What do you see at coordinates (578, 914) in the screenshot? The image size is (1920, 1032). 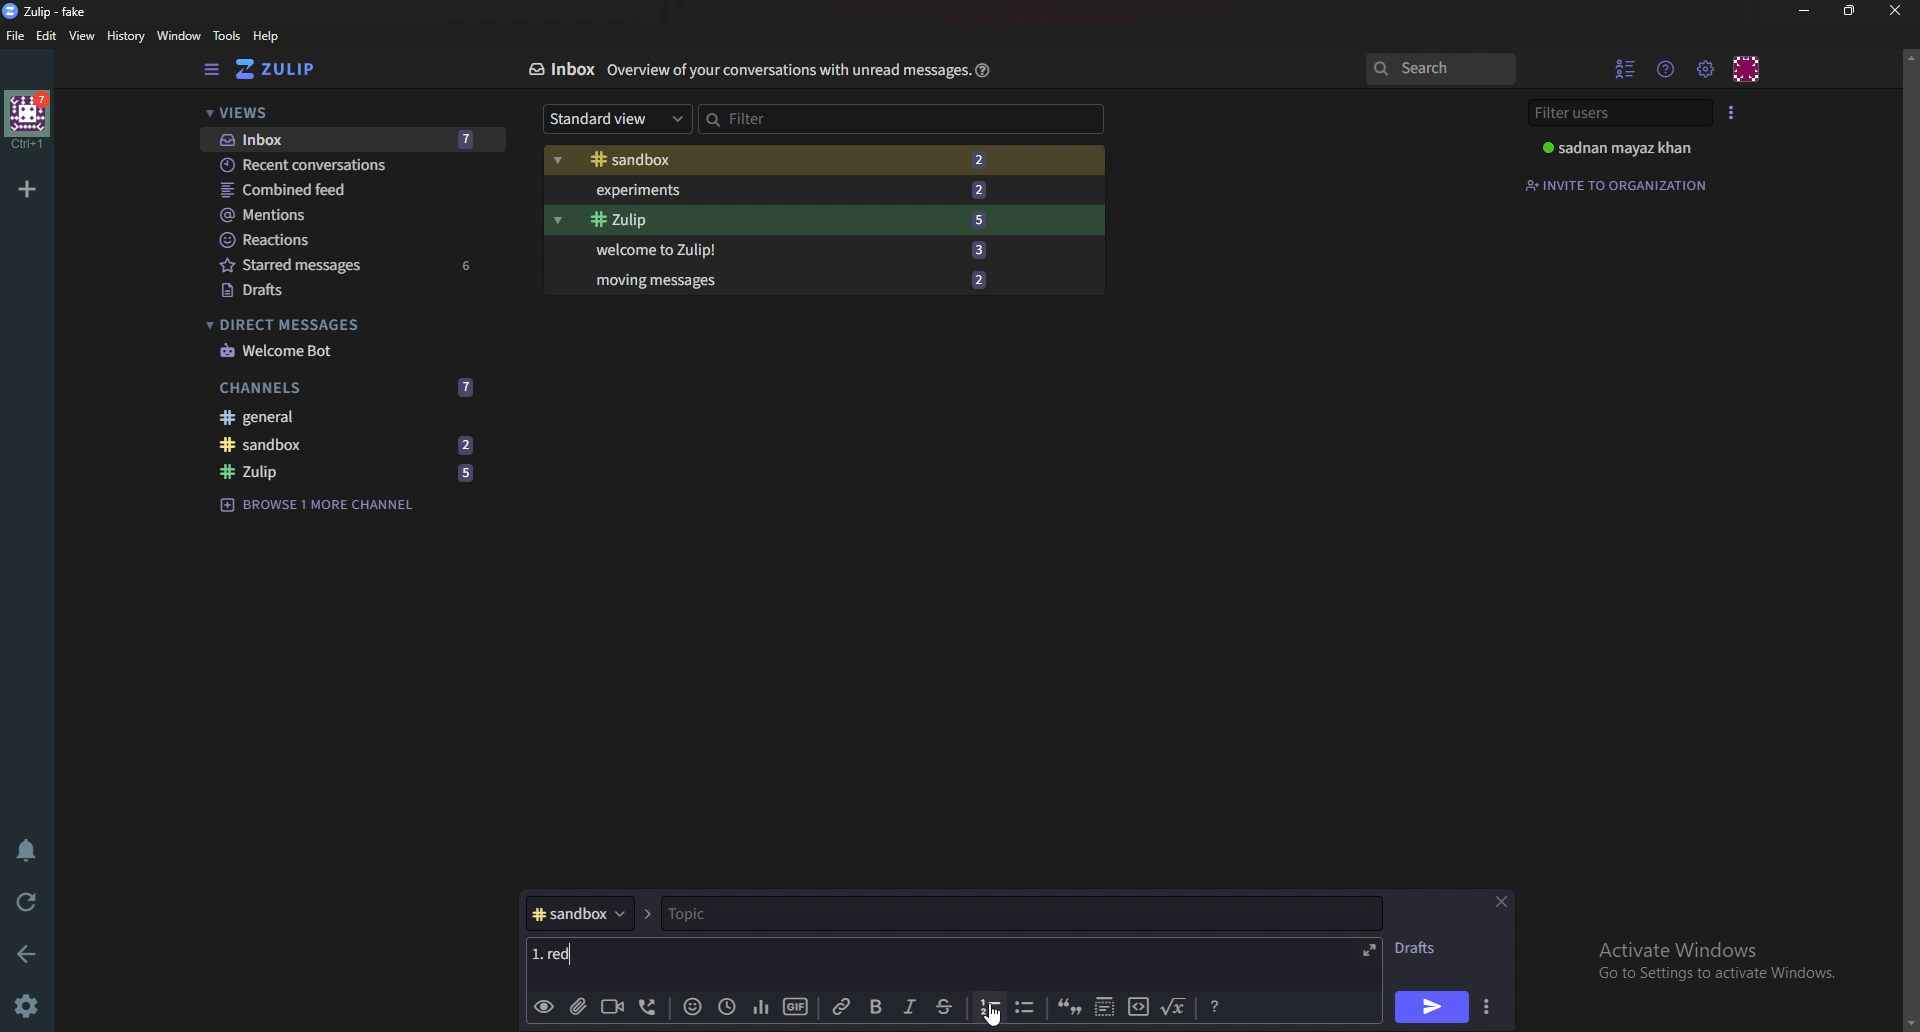 I see `Channel` at bounding box center [578, 914].